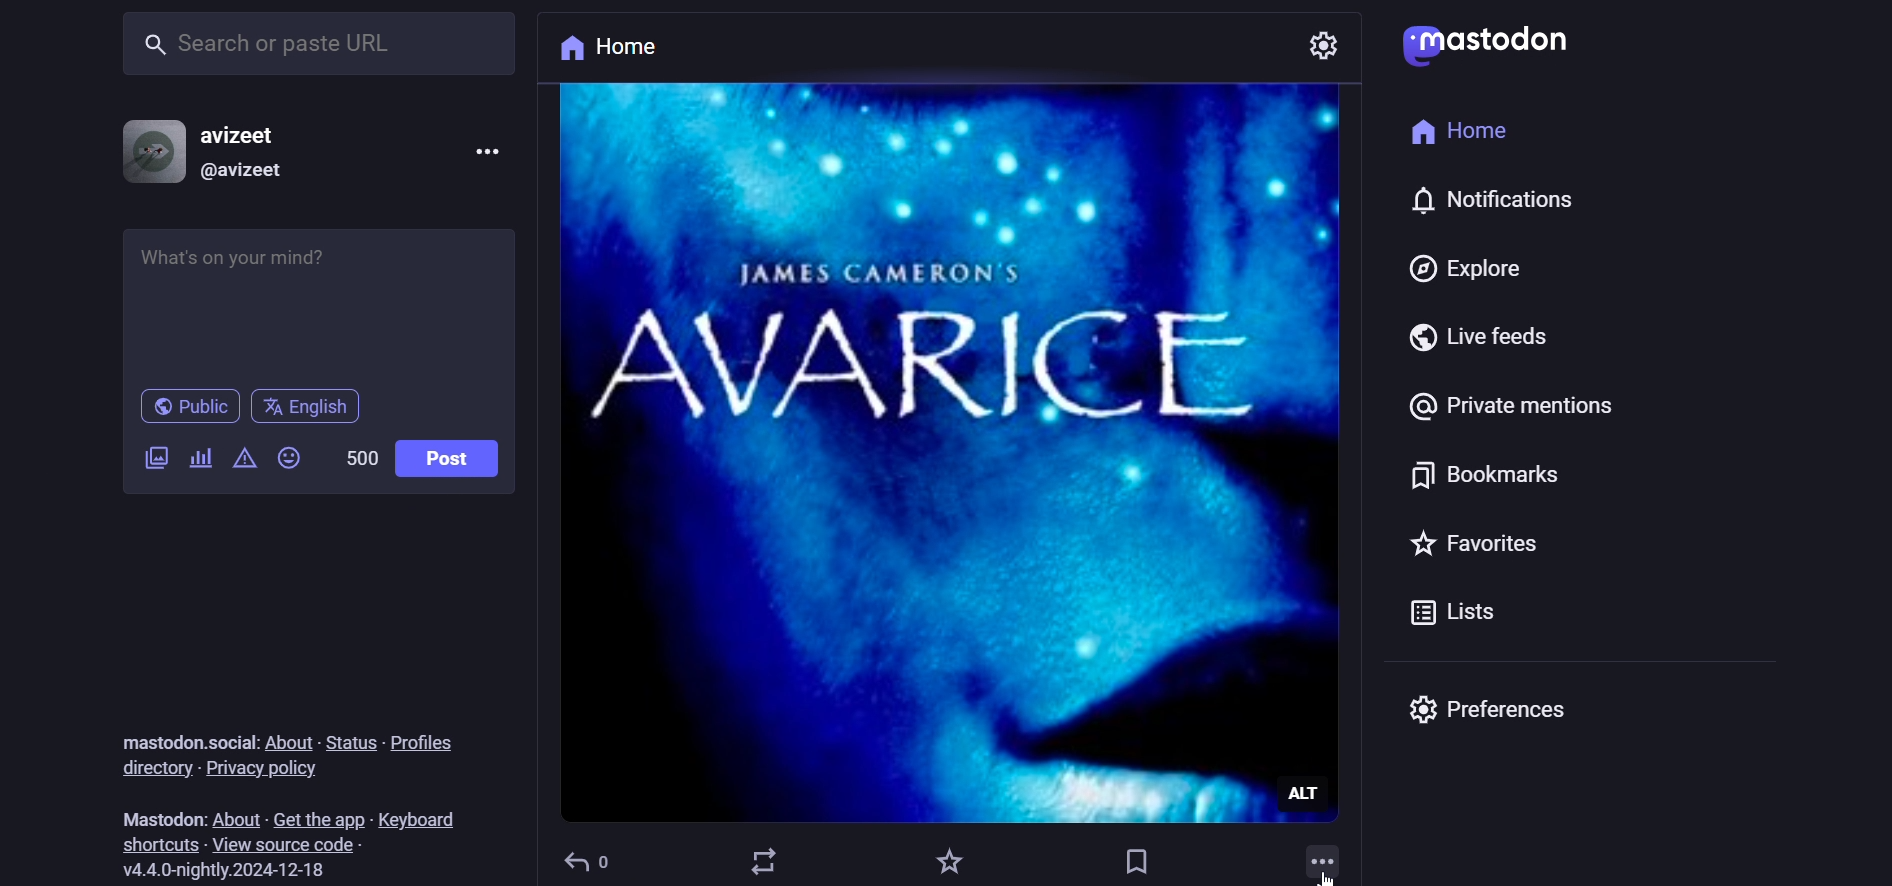  I want to click on version, so click(218, 871).